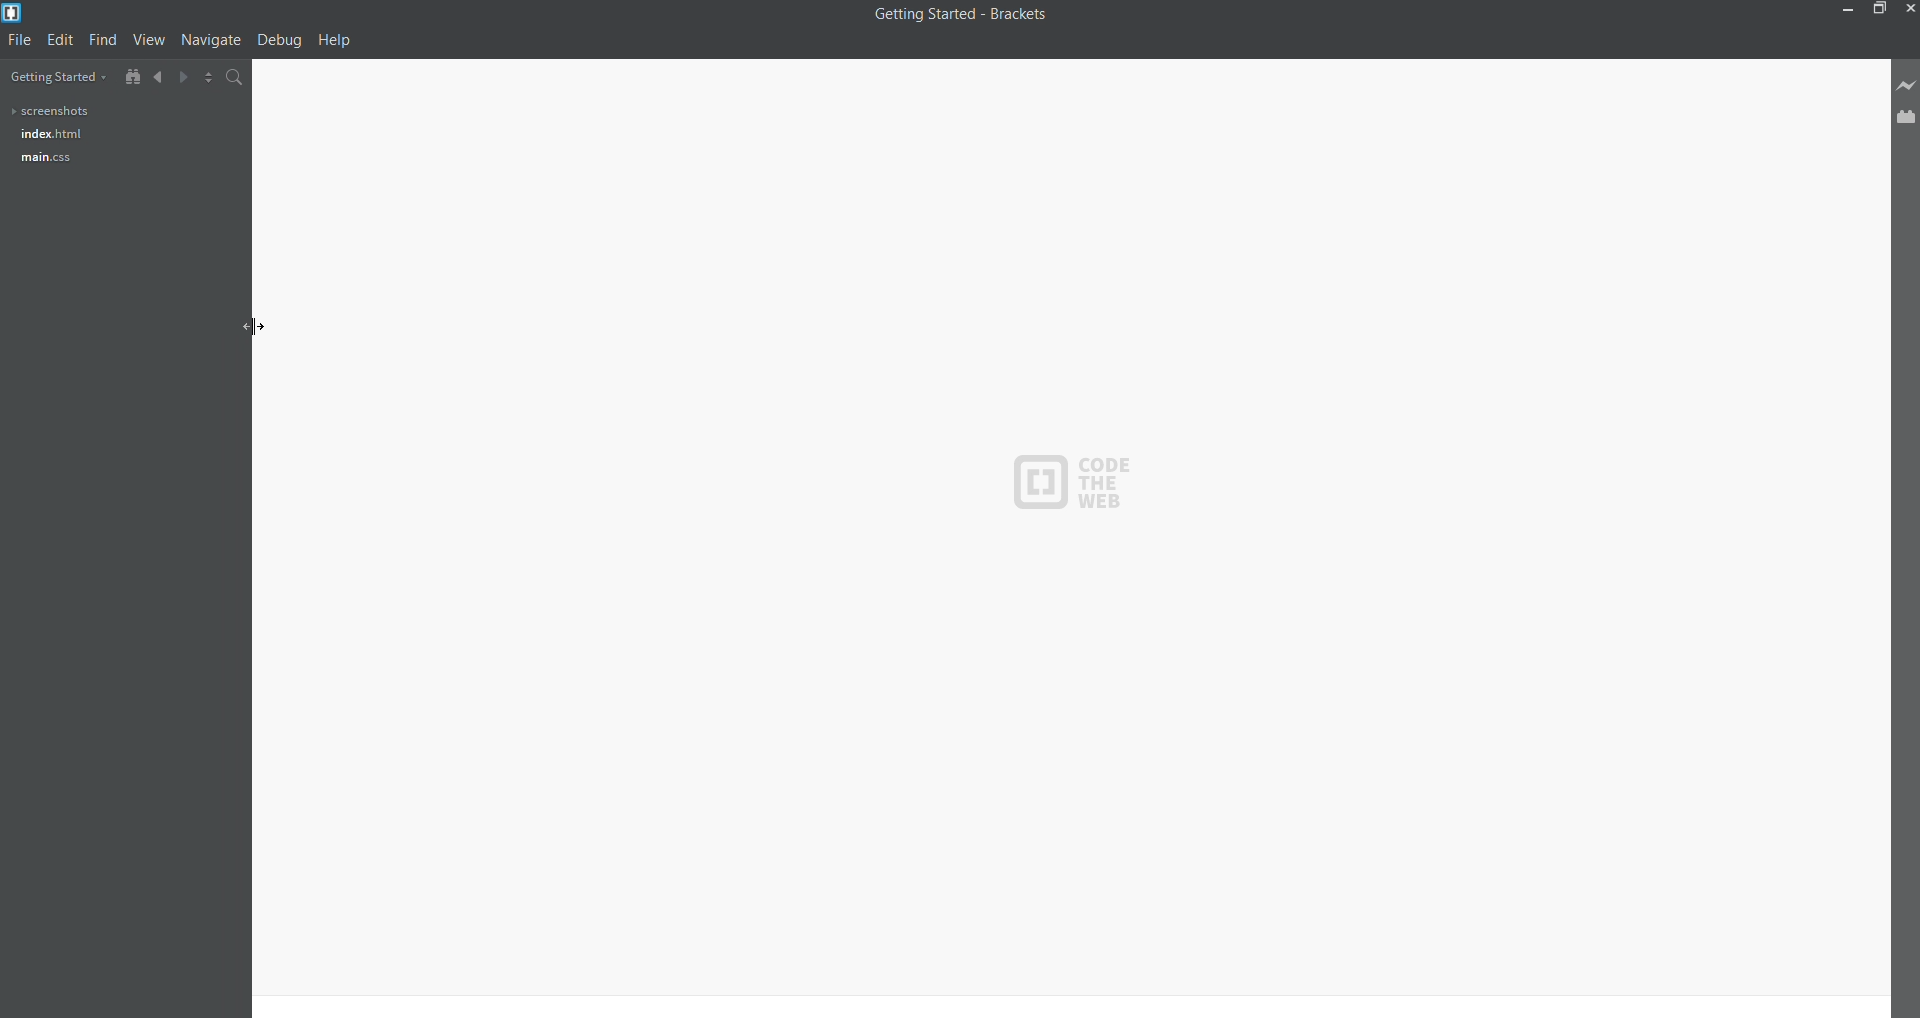  I want to click on backward, so click(151, 76).